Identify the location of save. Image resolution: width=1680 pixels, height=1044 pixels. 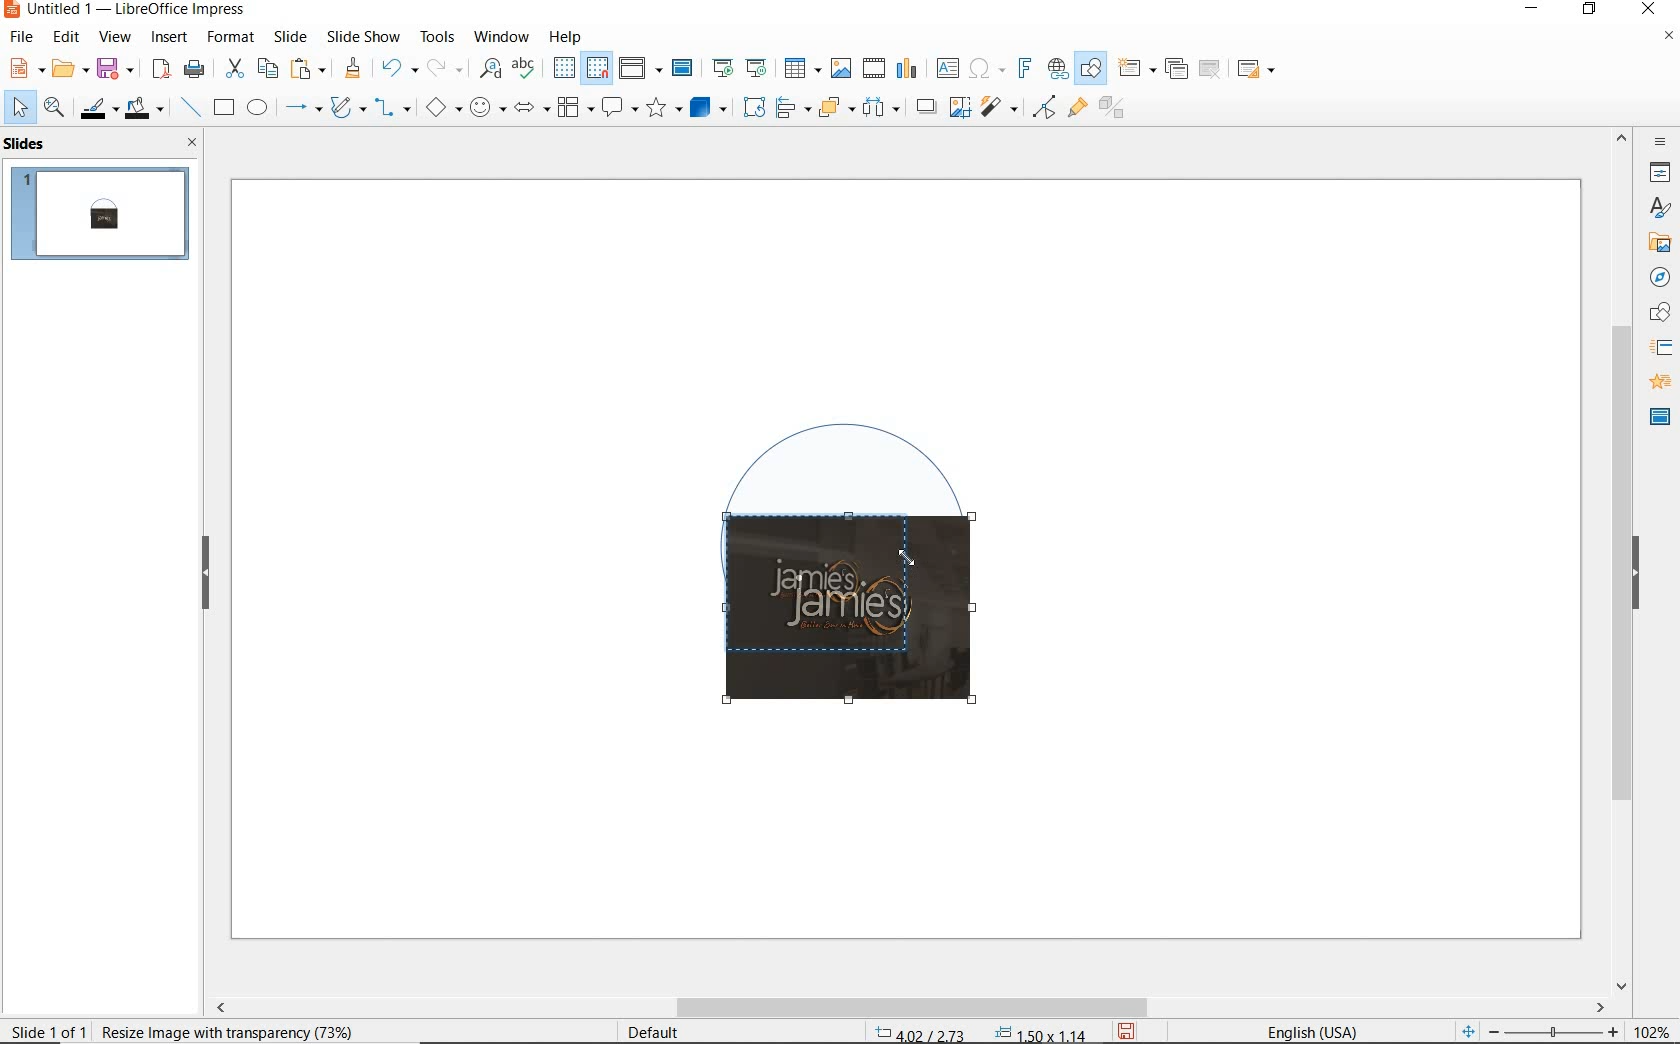
(1128, 1030).